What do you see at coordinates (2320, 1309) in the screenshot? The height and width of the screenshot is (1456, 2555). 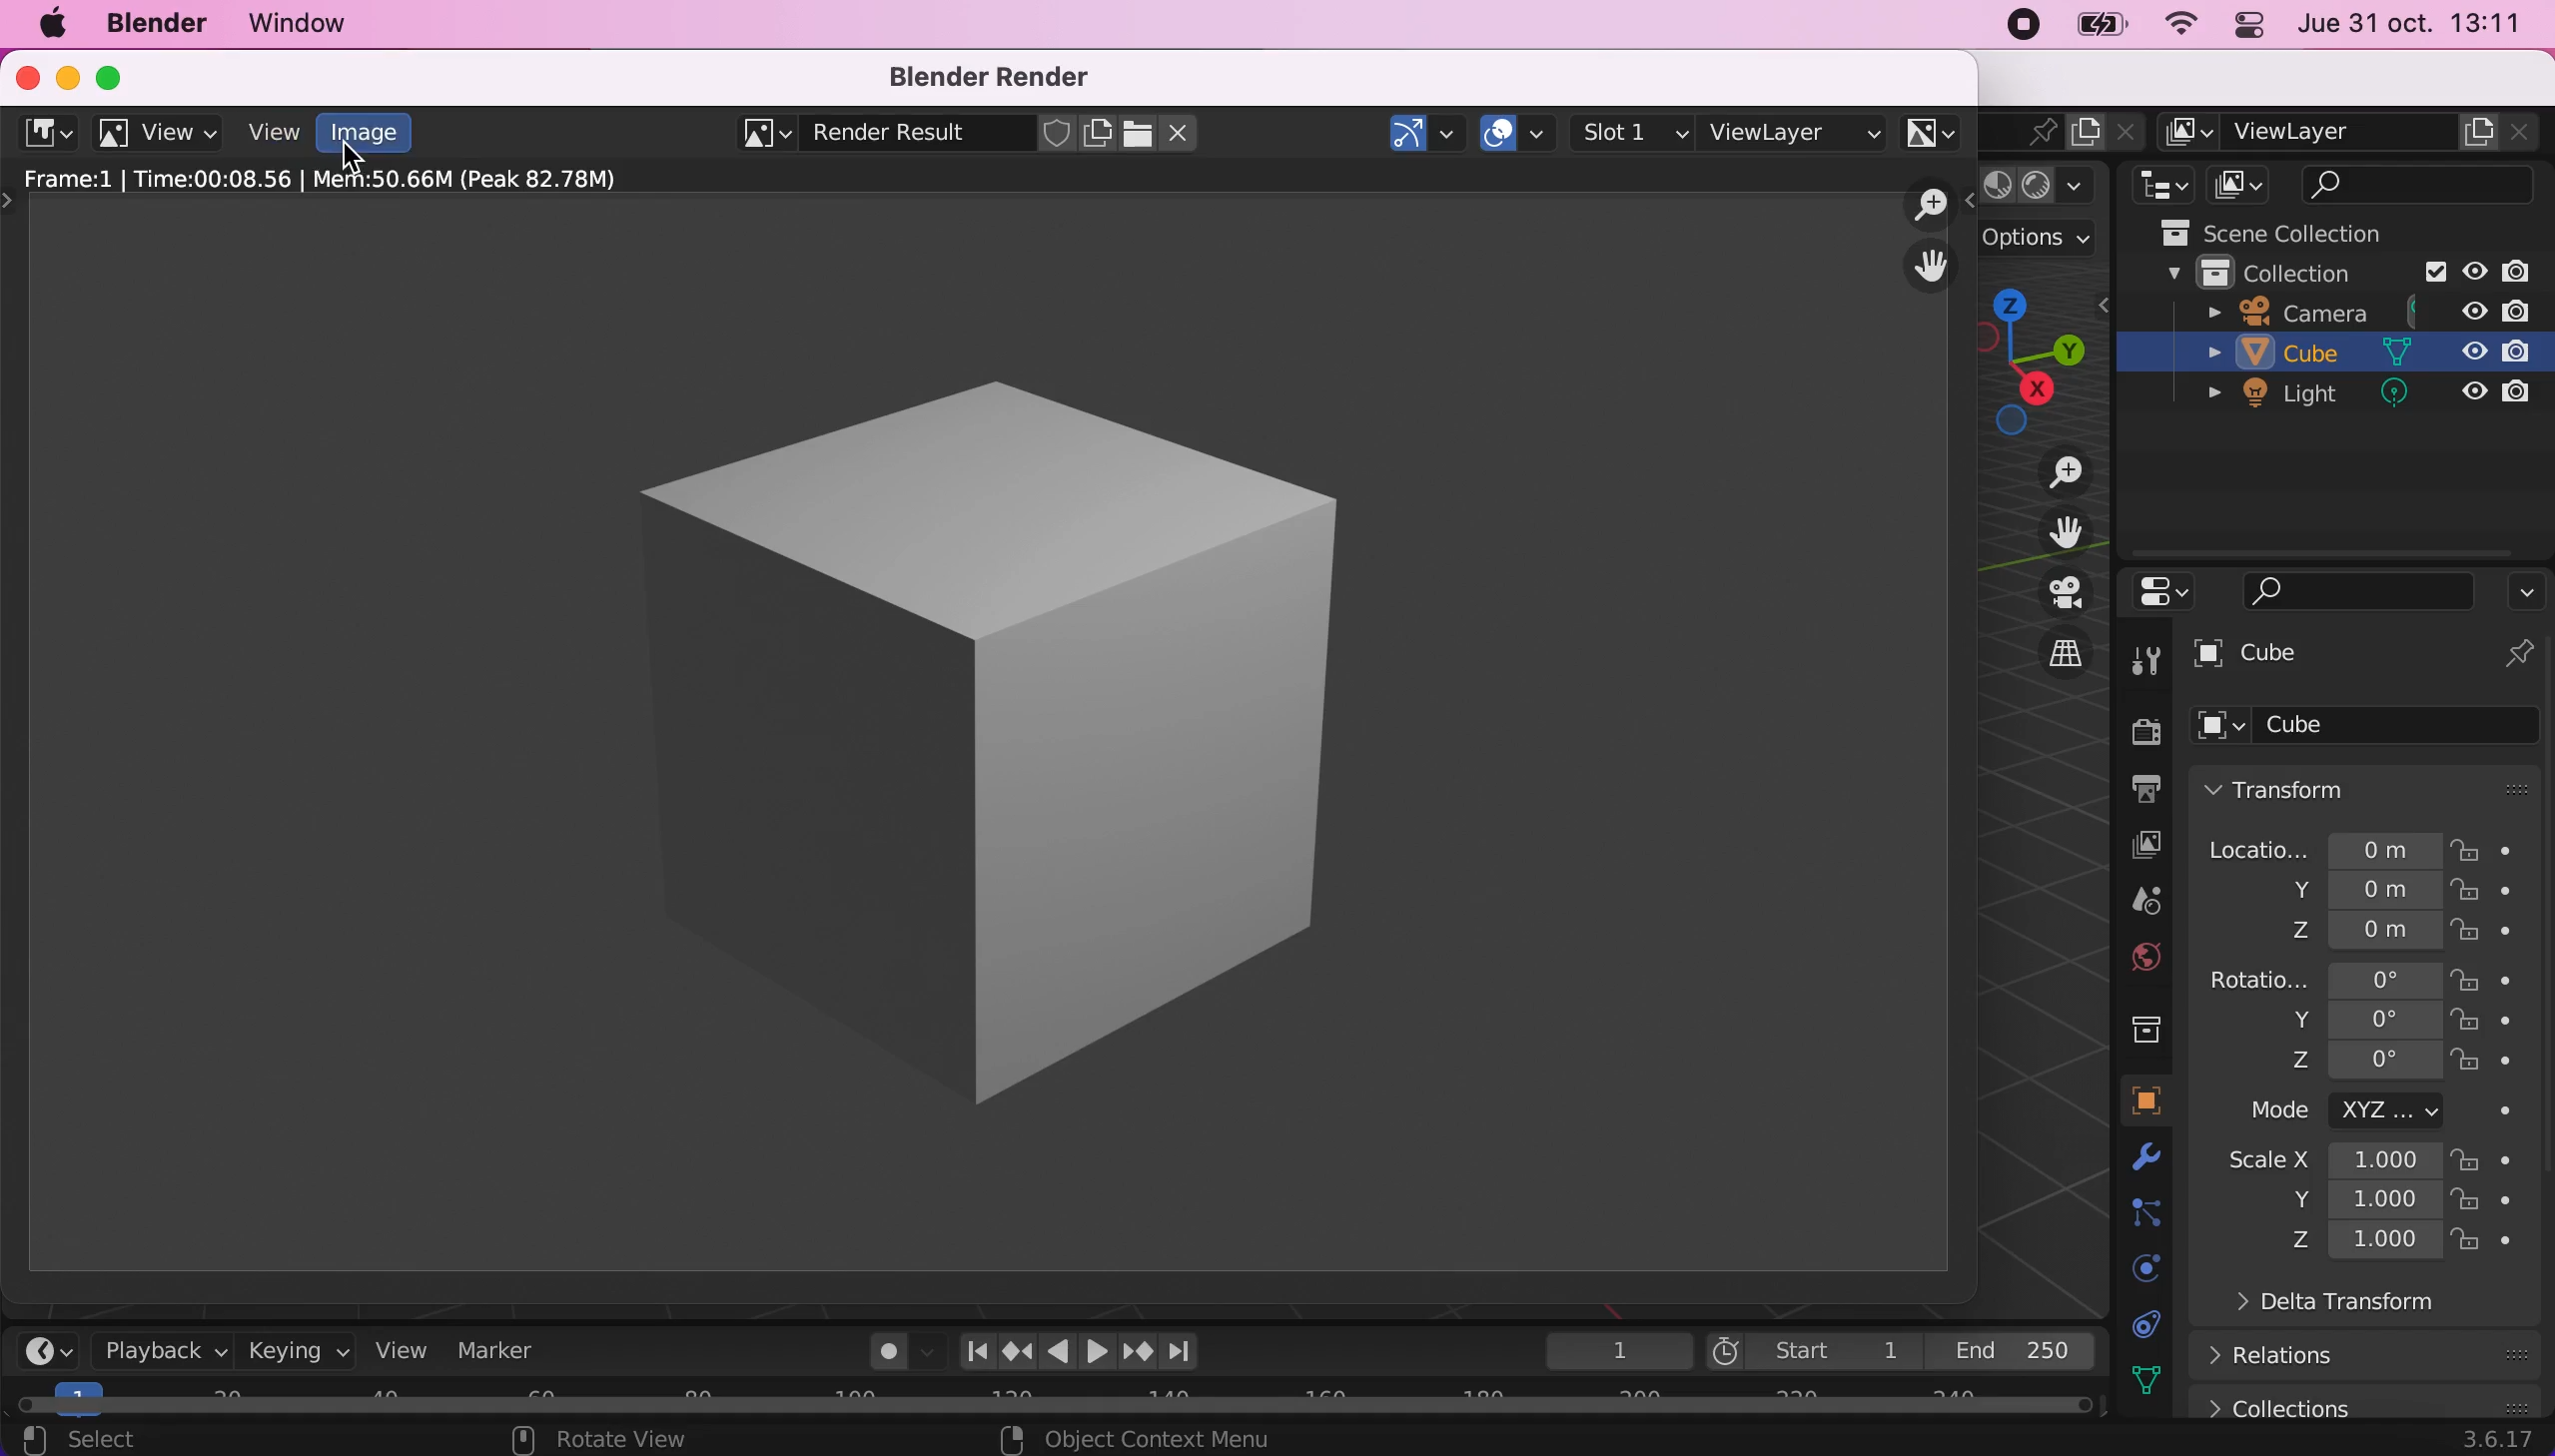 I see `delta transform` at bounding box center [2320, 1309].